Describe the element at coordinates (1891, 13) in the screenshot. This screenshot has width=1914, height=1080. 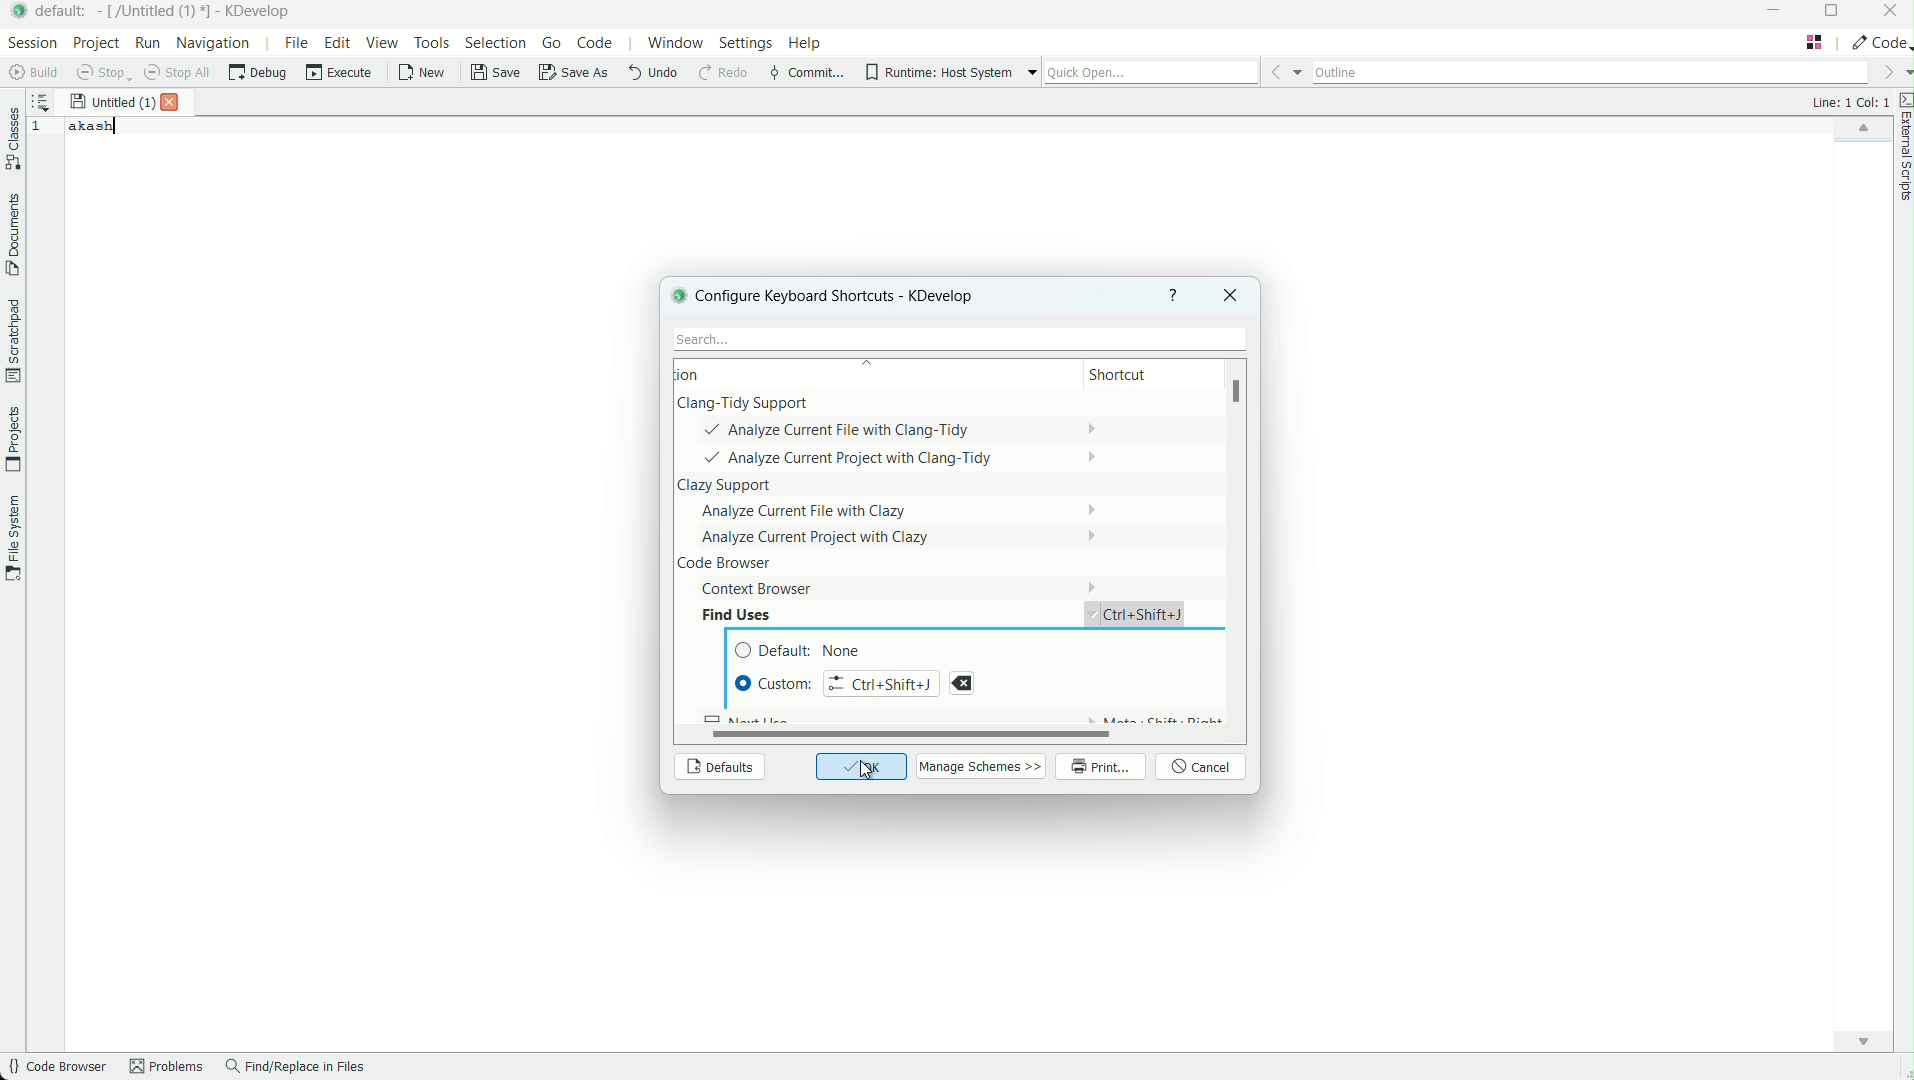
I see `close app` at that location.